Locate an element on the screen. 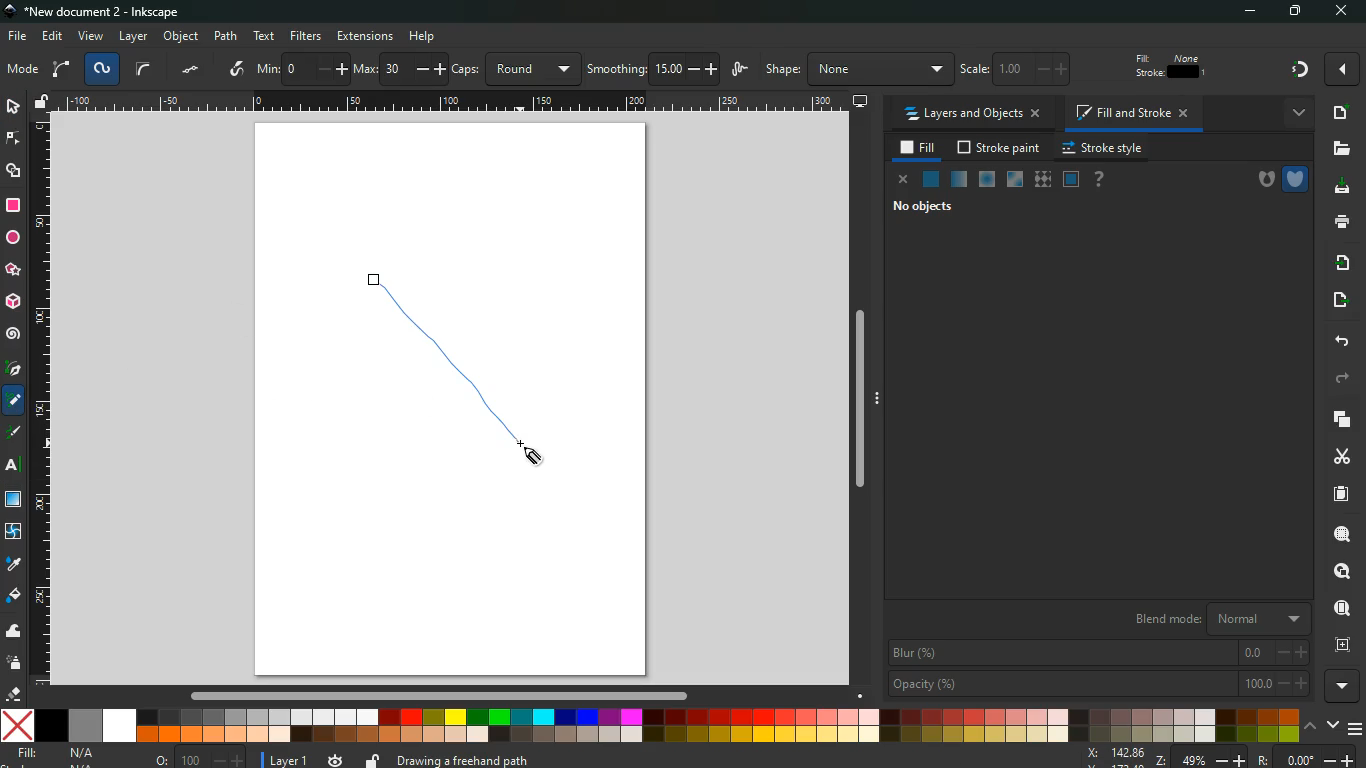 This screenshot has width=1366, height=768. send is located at coordinates (1342, 296).